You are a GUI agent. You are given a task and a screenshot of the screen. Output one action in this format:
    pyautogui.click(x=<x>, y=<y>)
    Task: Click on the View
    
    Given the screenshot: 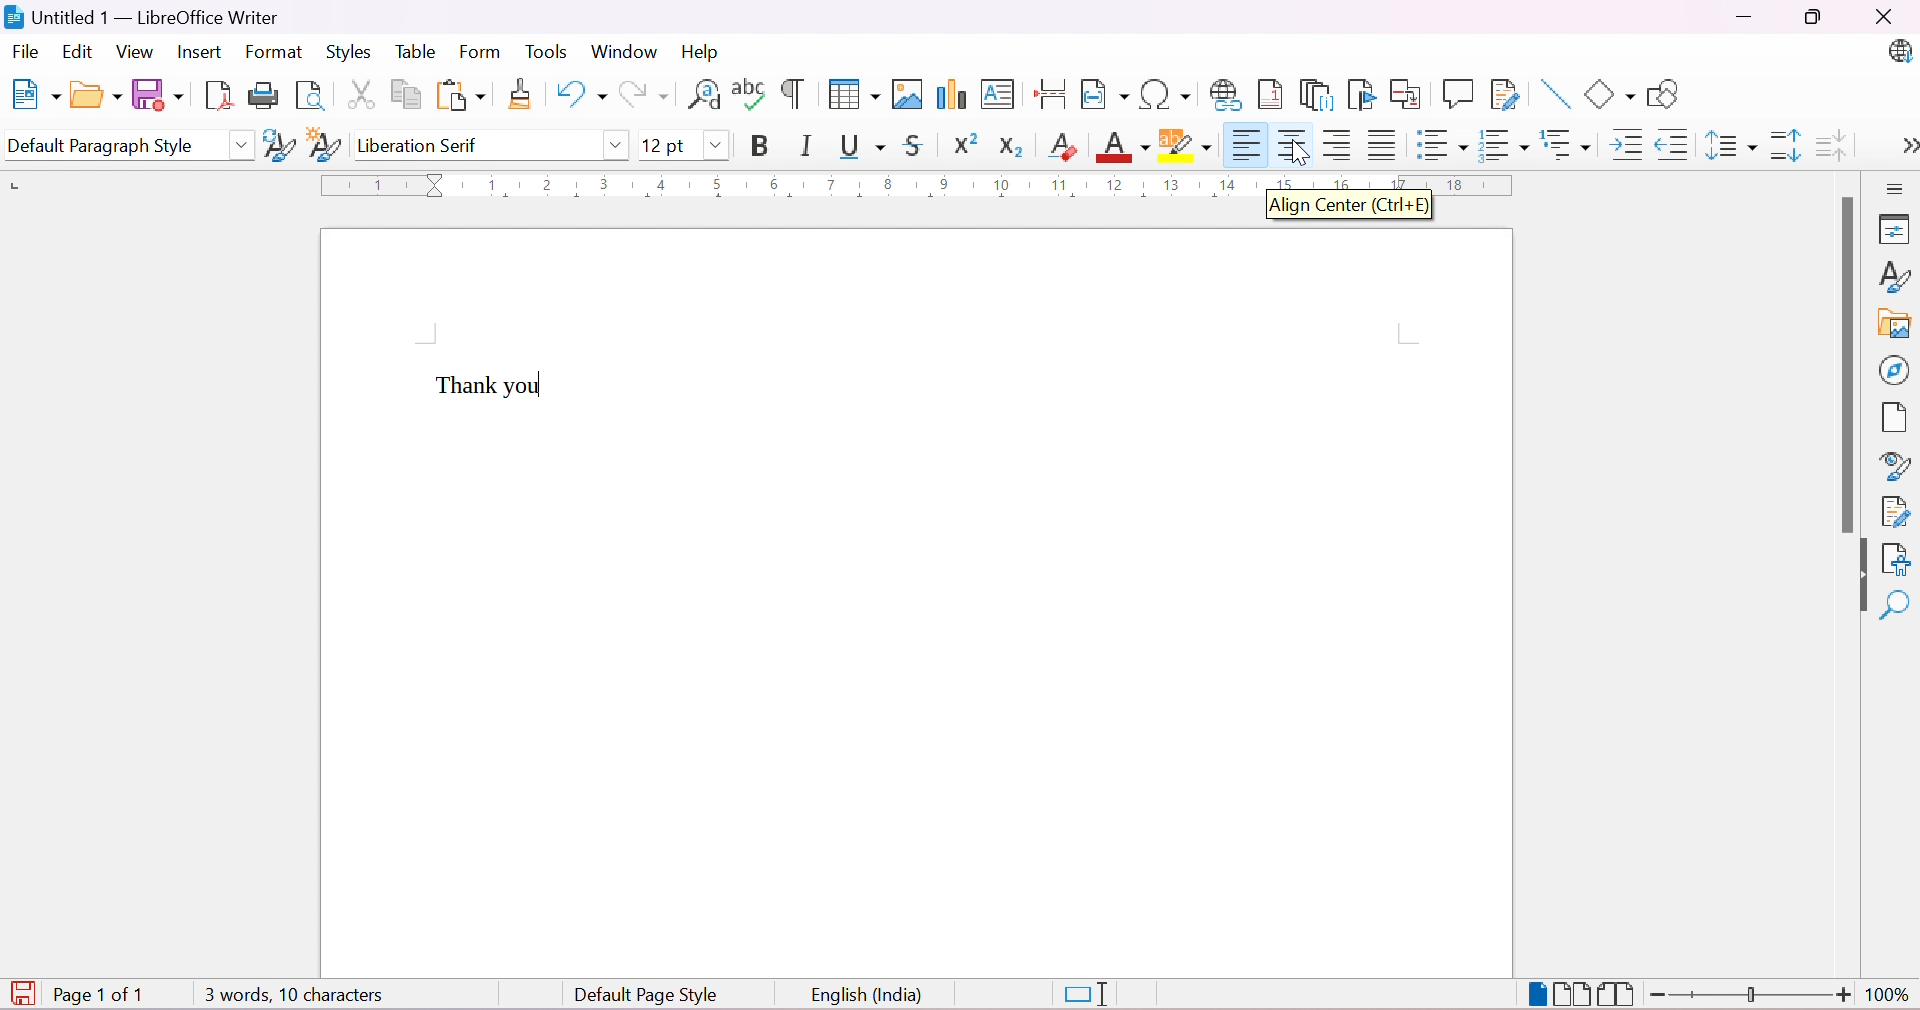 What is the action you would take?
    pyautogui.click(x=136, y=50)
    